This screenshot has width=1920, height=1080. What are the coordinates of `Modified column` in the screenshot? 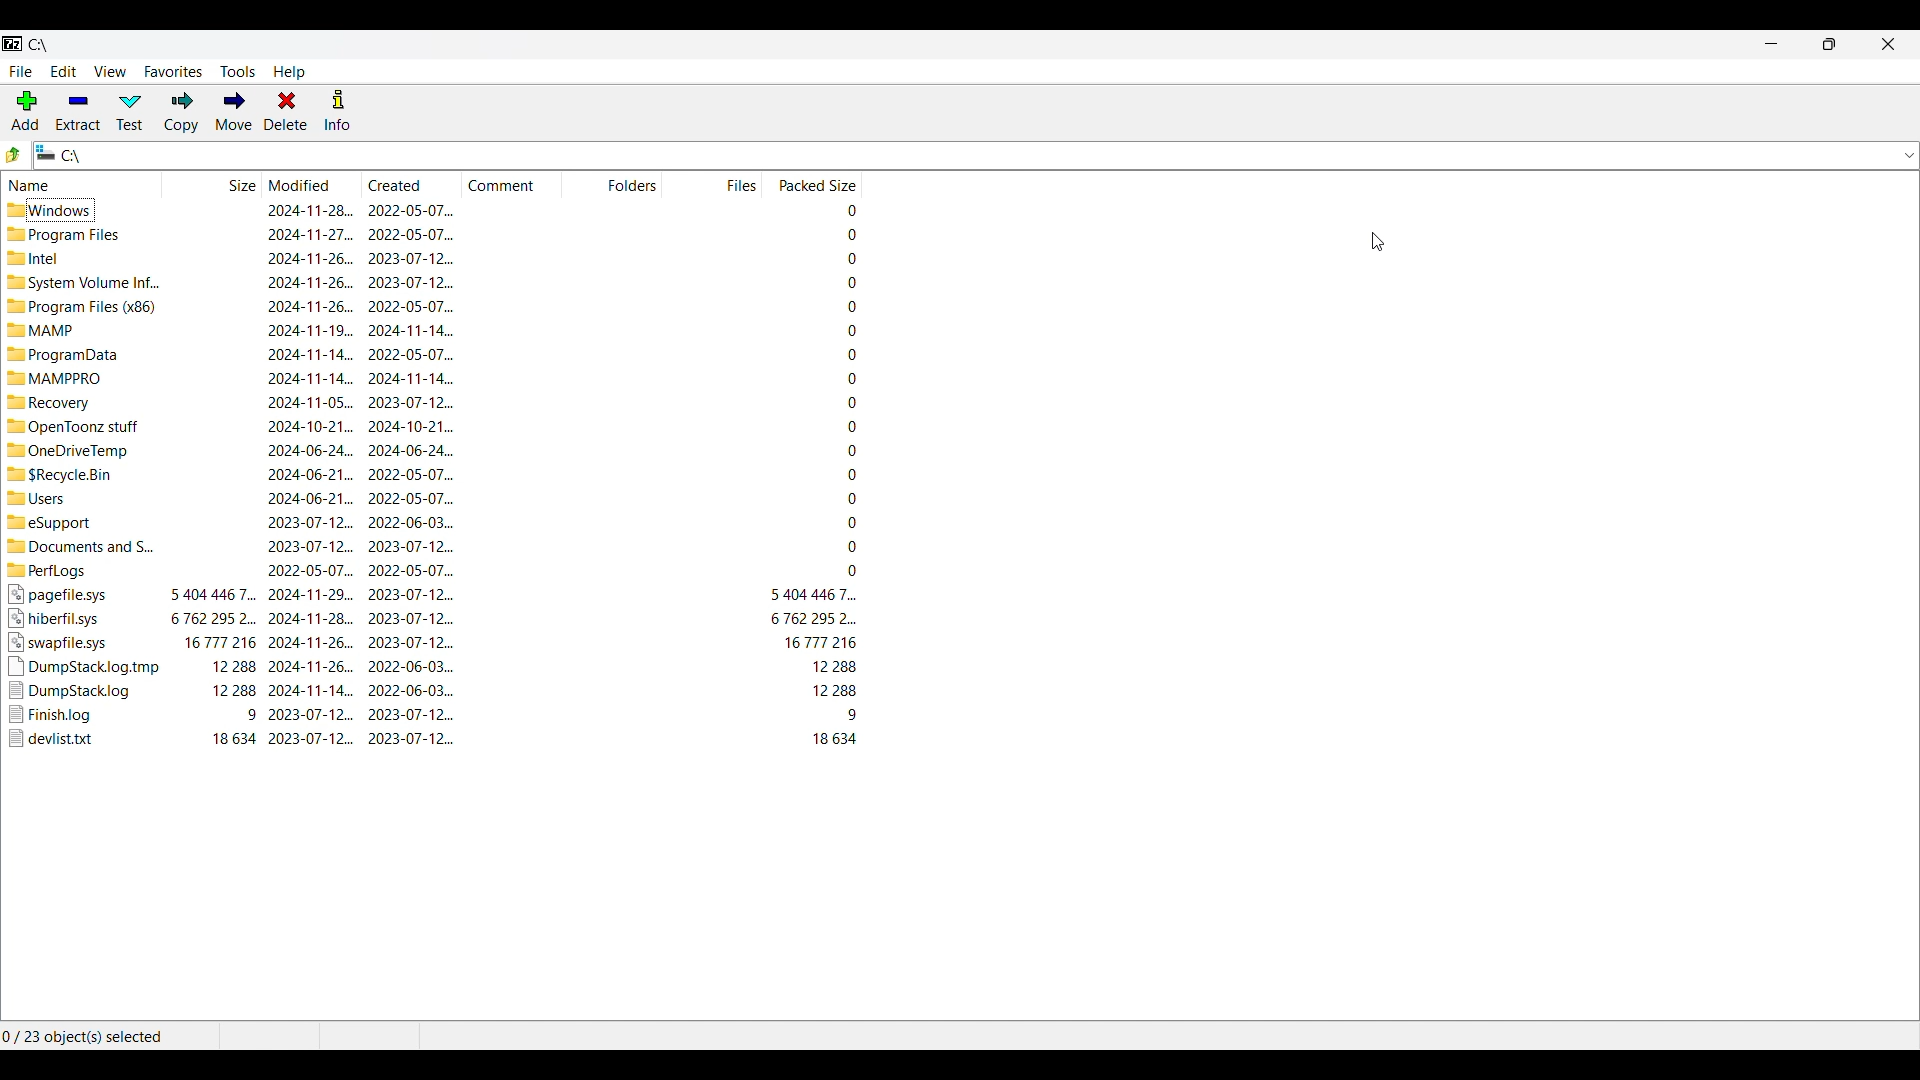 It's located at (314, 184).